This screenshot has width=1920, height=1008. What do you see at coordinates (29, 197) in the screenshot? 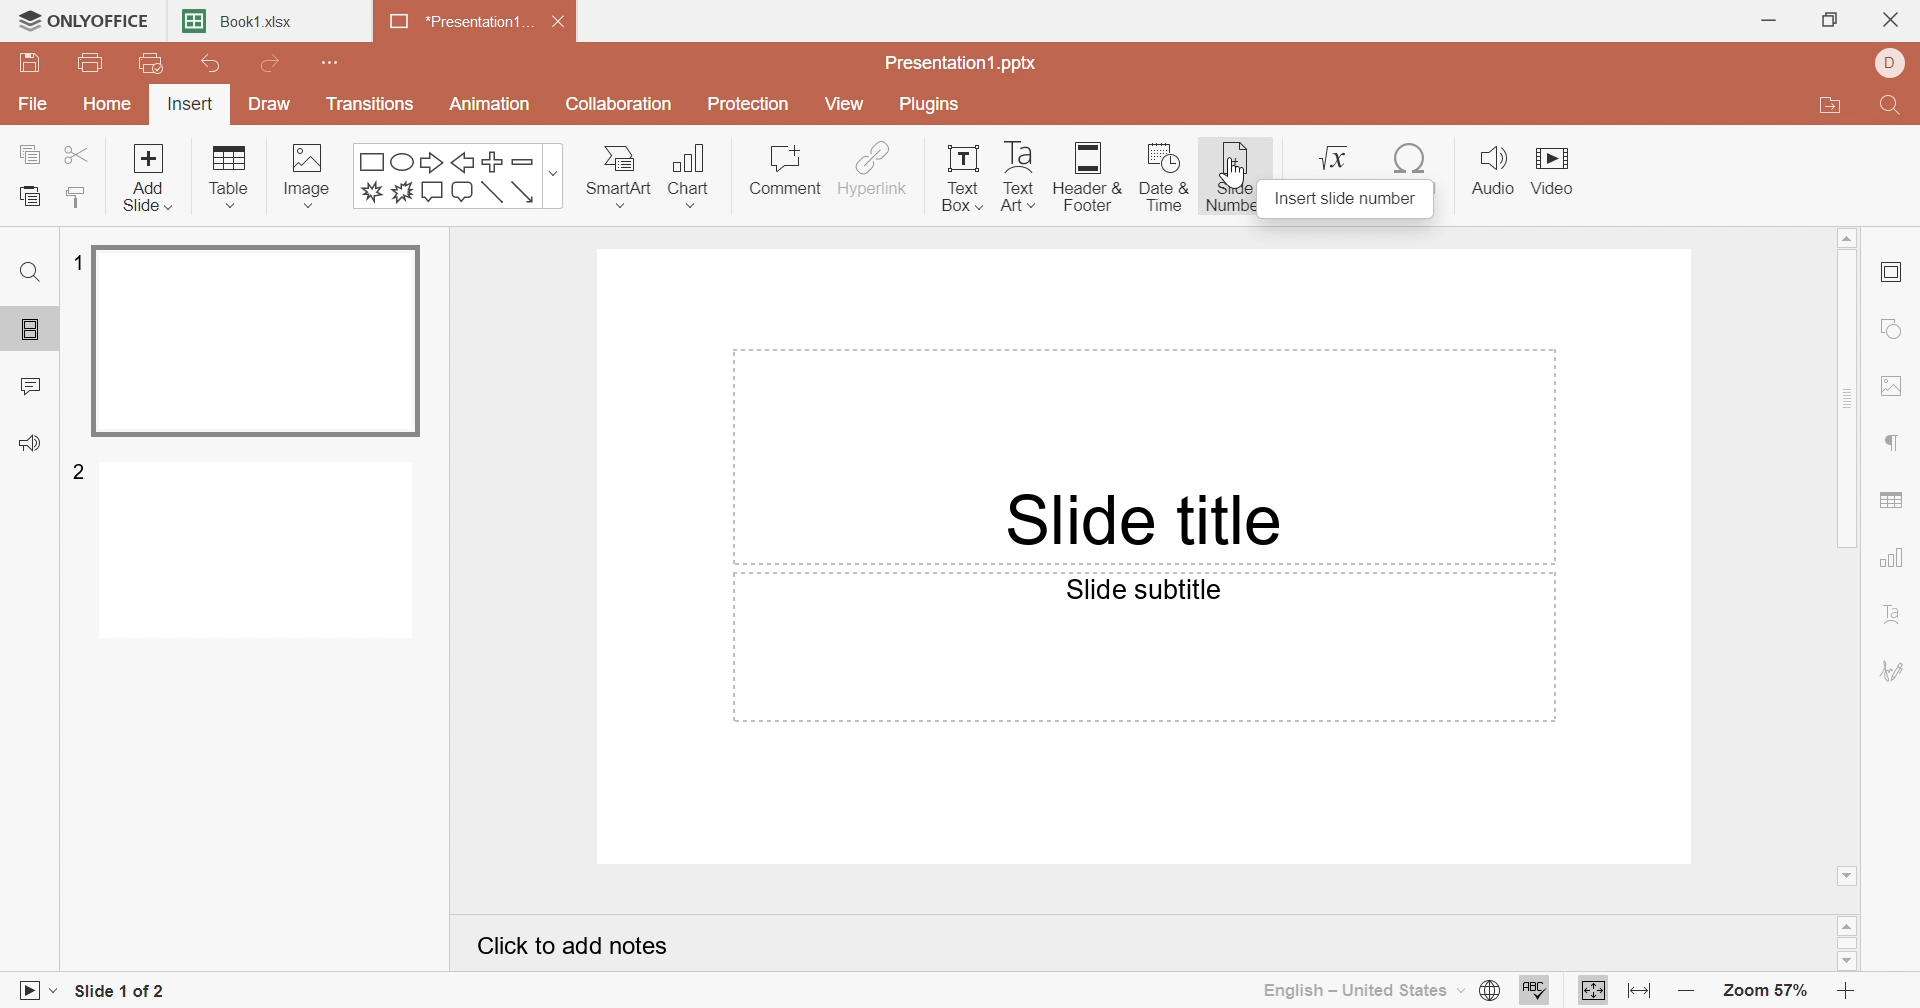
I see `Paste` at bounding box center [29, 197].